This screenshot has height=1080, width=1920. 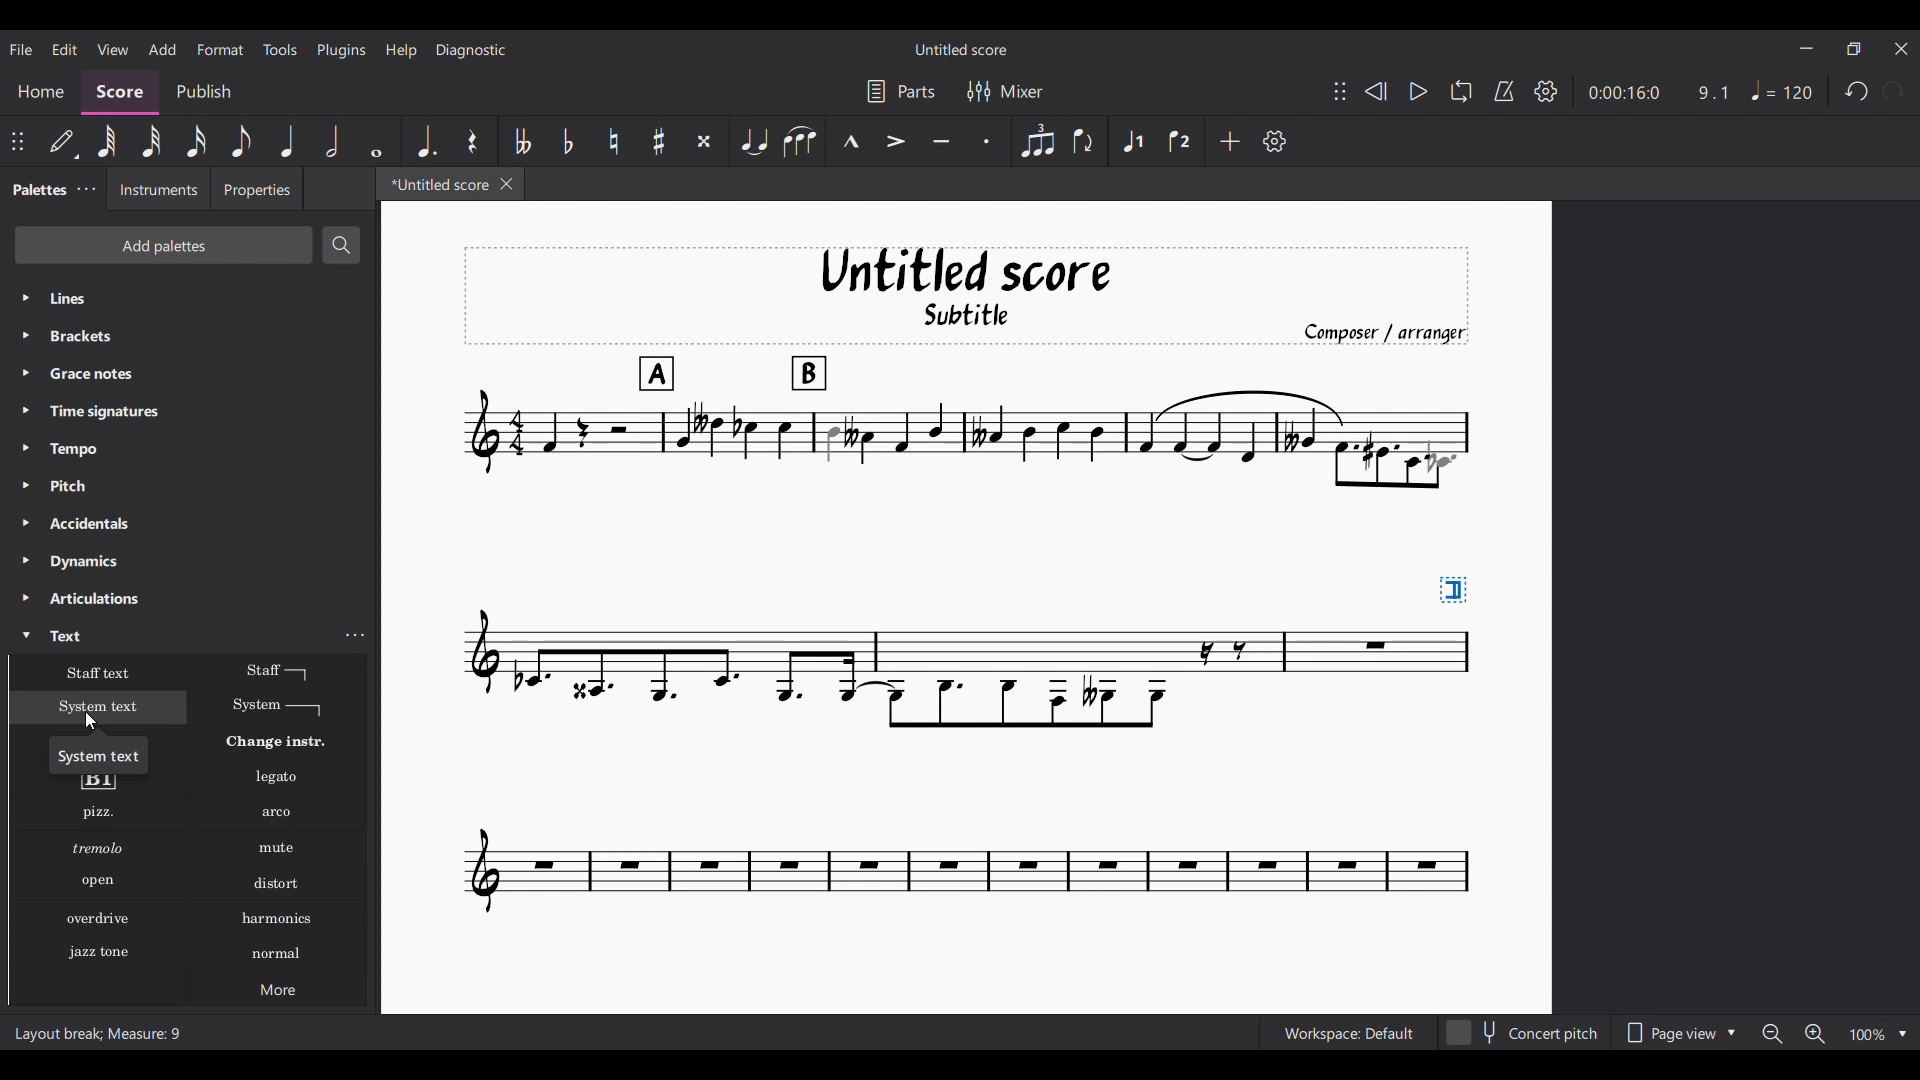 I want to click on Staccato, so click(x=987, y=141).